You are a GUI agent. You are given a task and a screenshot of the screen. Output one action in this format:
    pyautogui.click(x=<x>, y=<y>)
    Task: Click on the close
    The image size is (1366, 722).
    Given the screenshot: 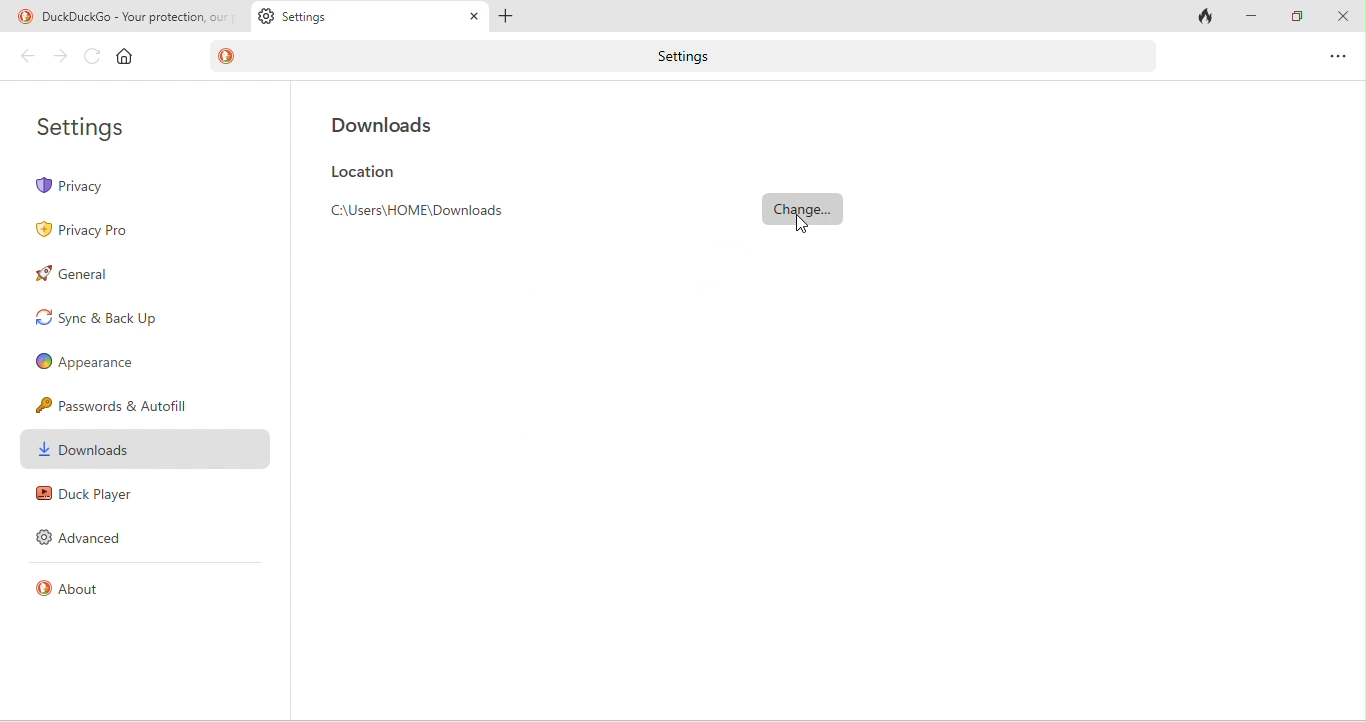 What is the action you would take?
    pyautogui.click(x=1343, y=15)
    